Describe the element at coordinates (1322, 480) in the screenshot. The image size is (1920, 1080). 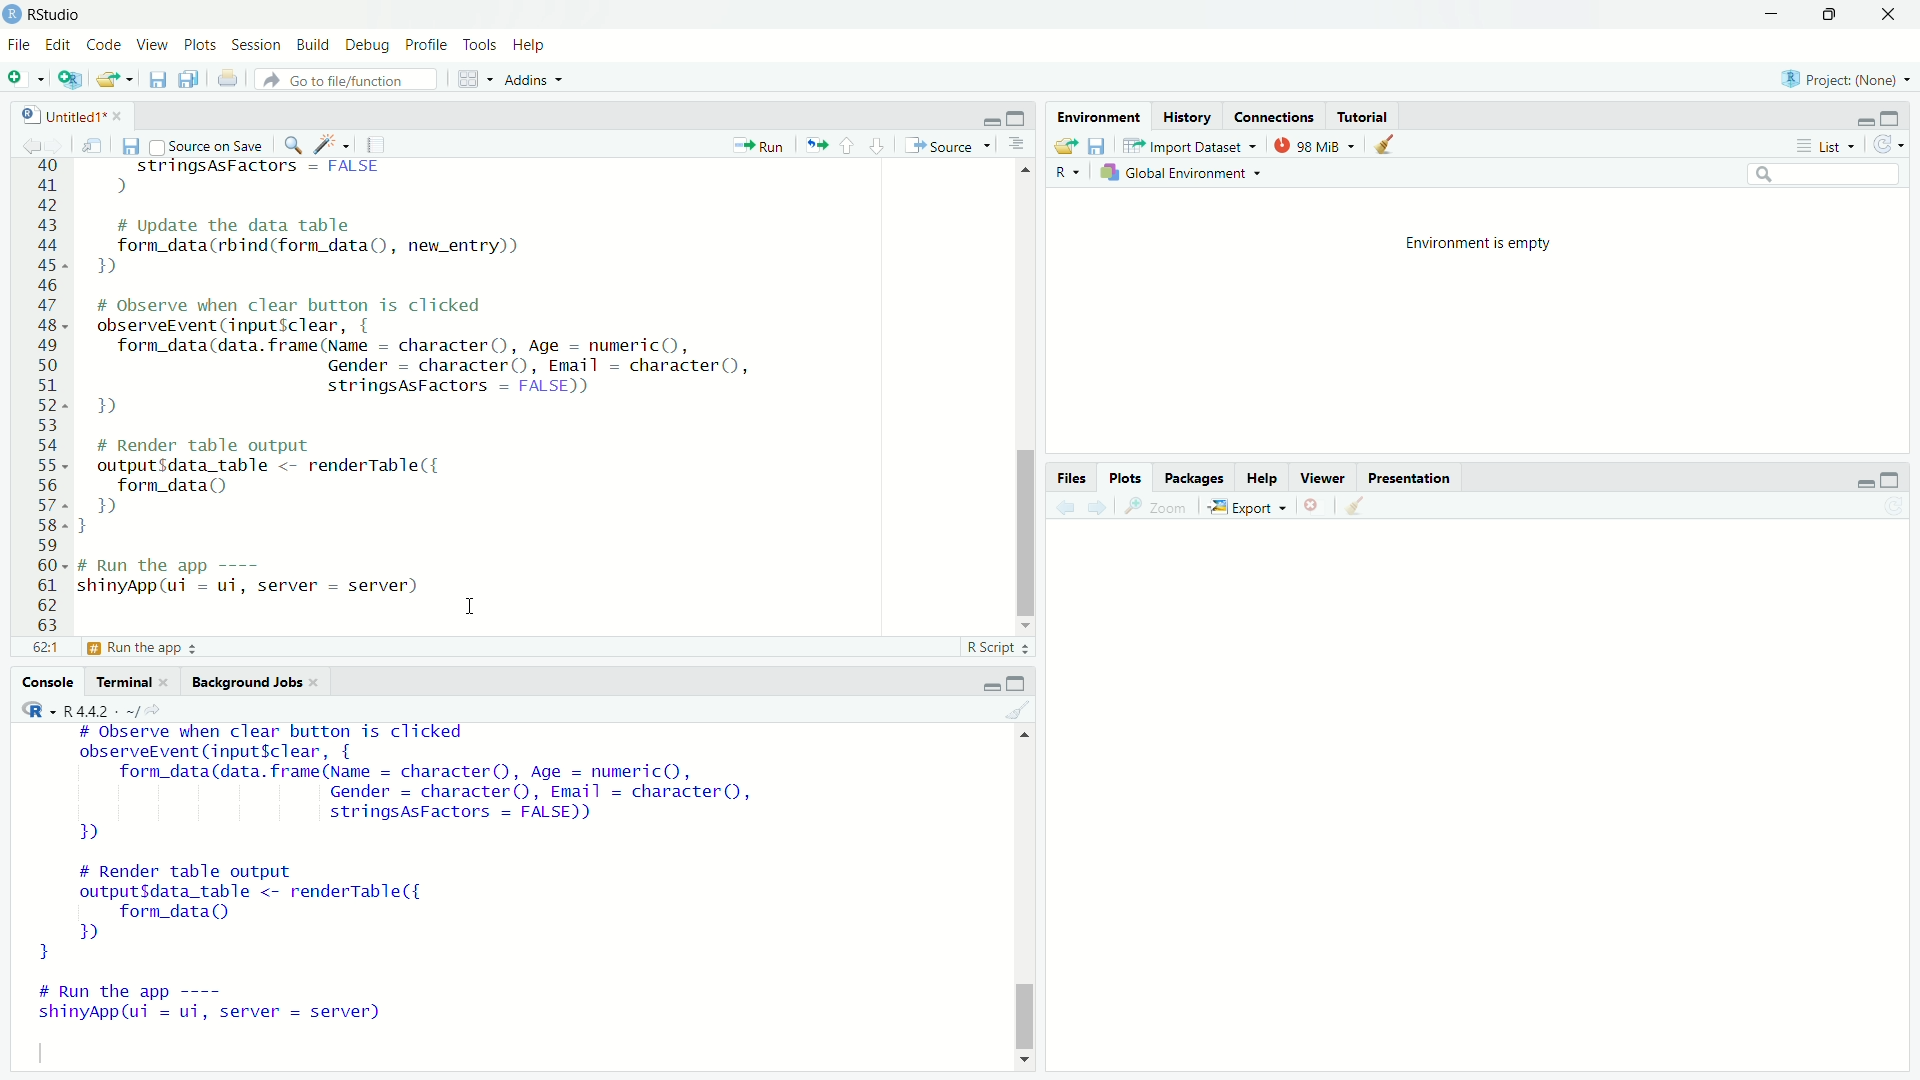
I see `viewer` at that location.